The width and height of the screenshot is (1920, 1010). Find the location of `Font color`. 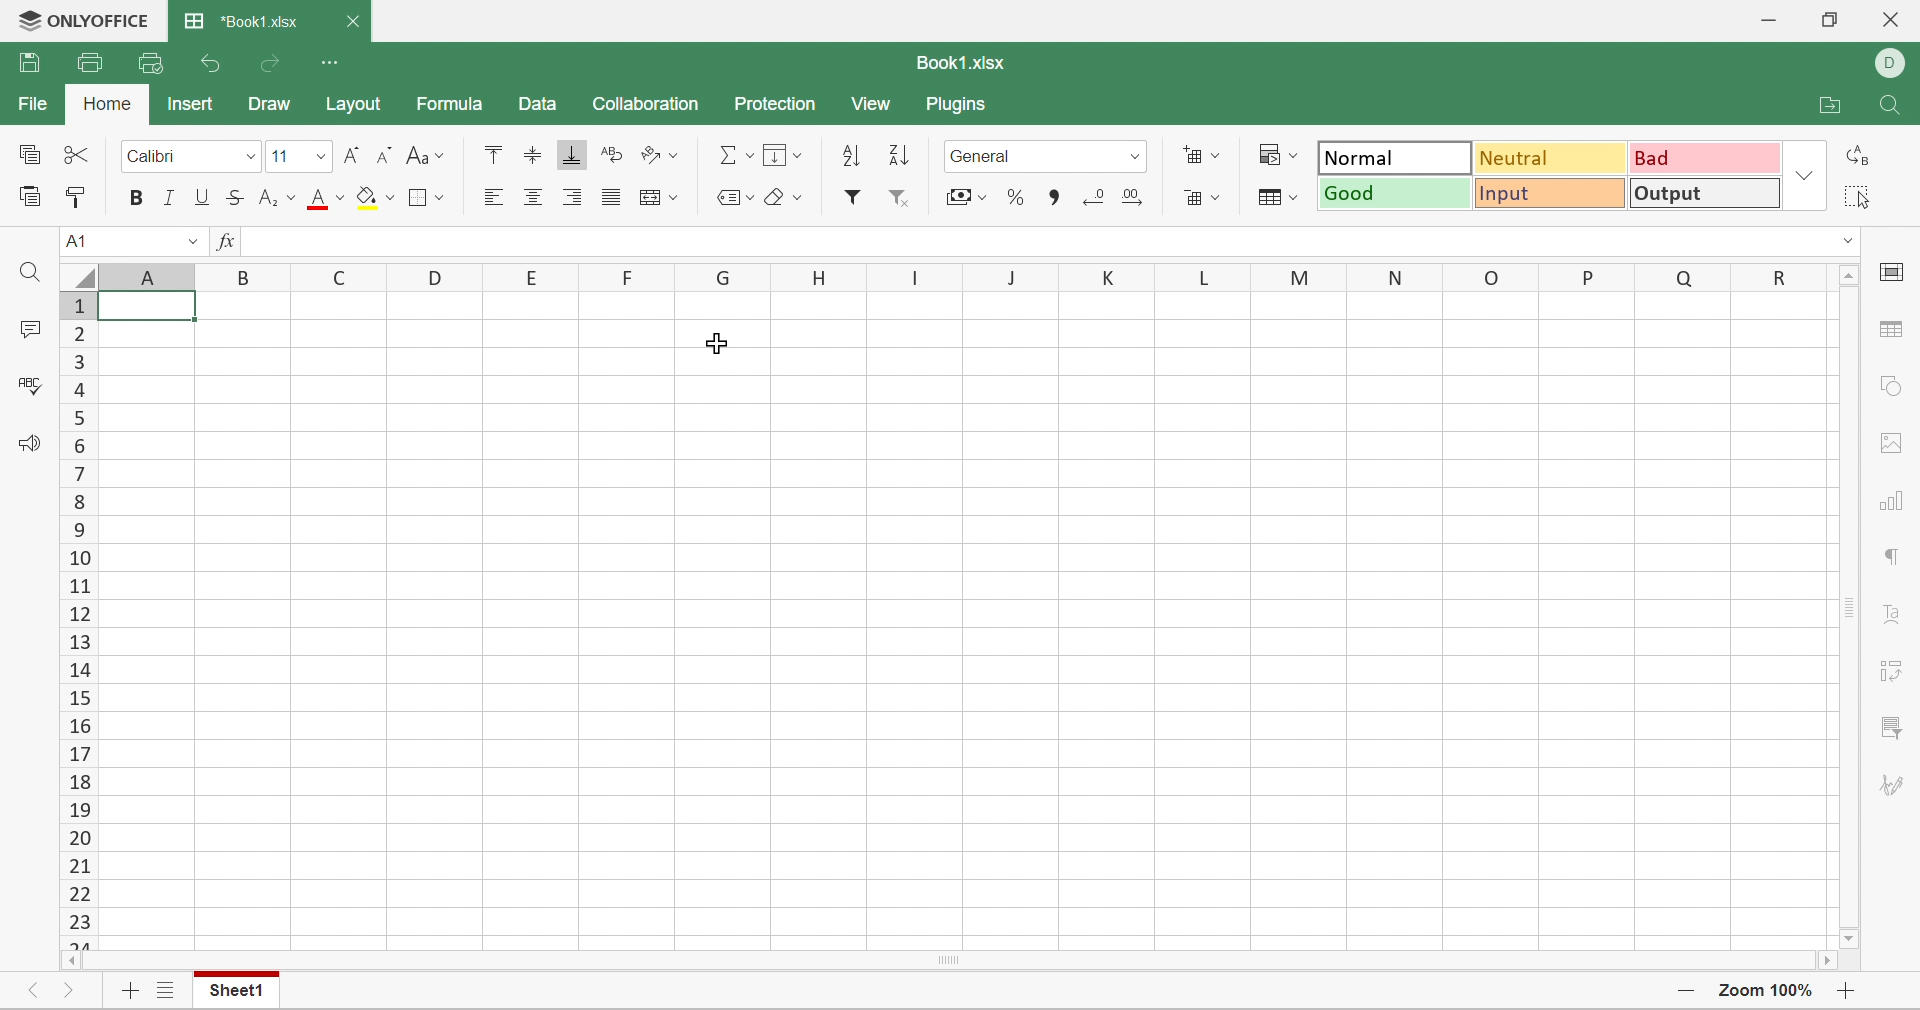

Font color is located at coordinates (327, 198).